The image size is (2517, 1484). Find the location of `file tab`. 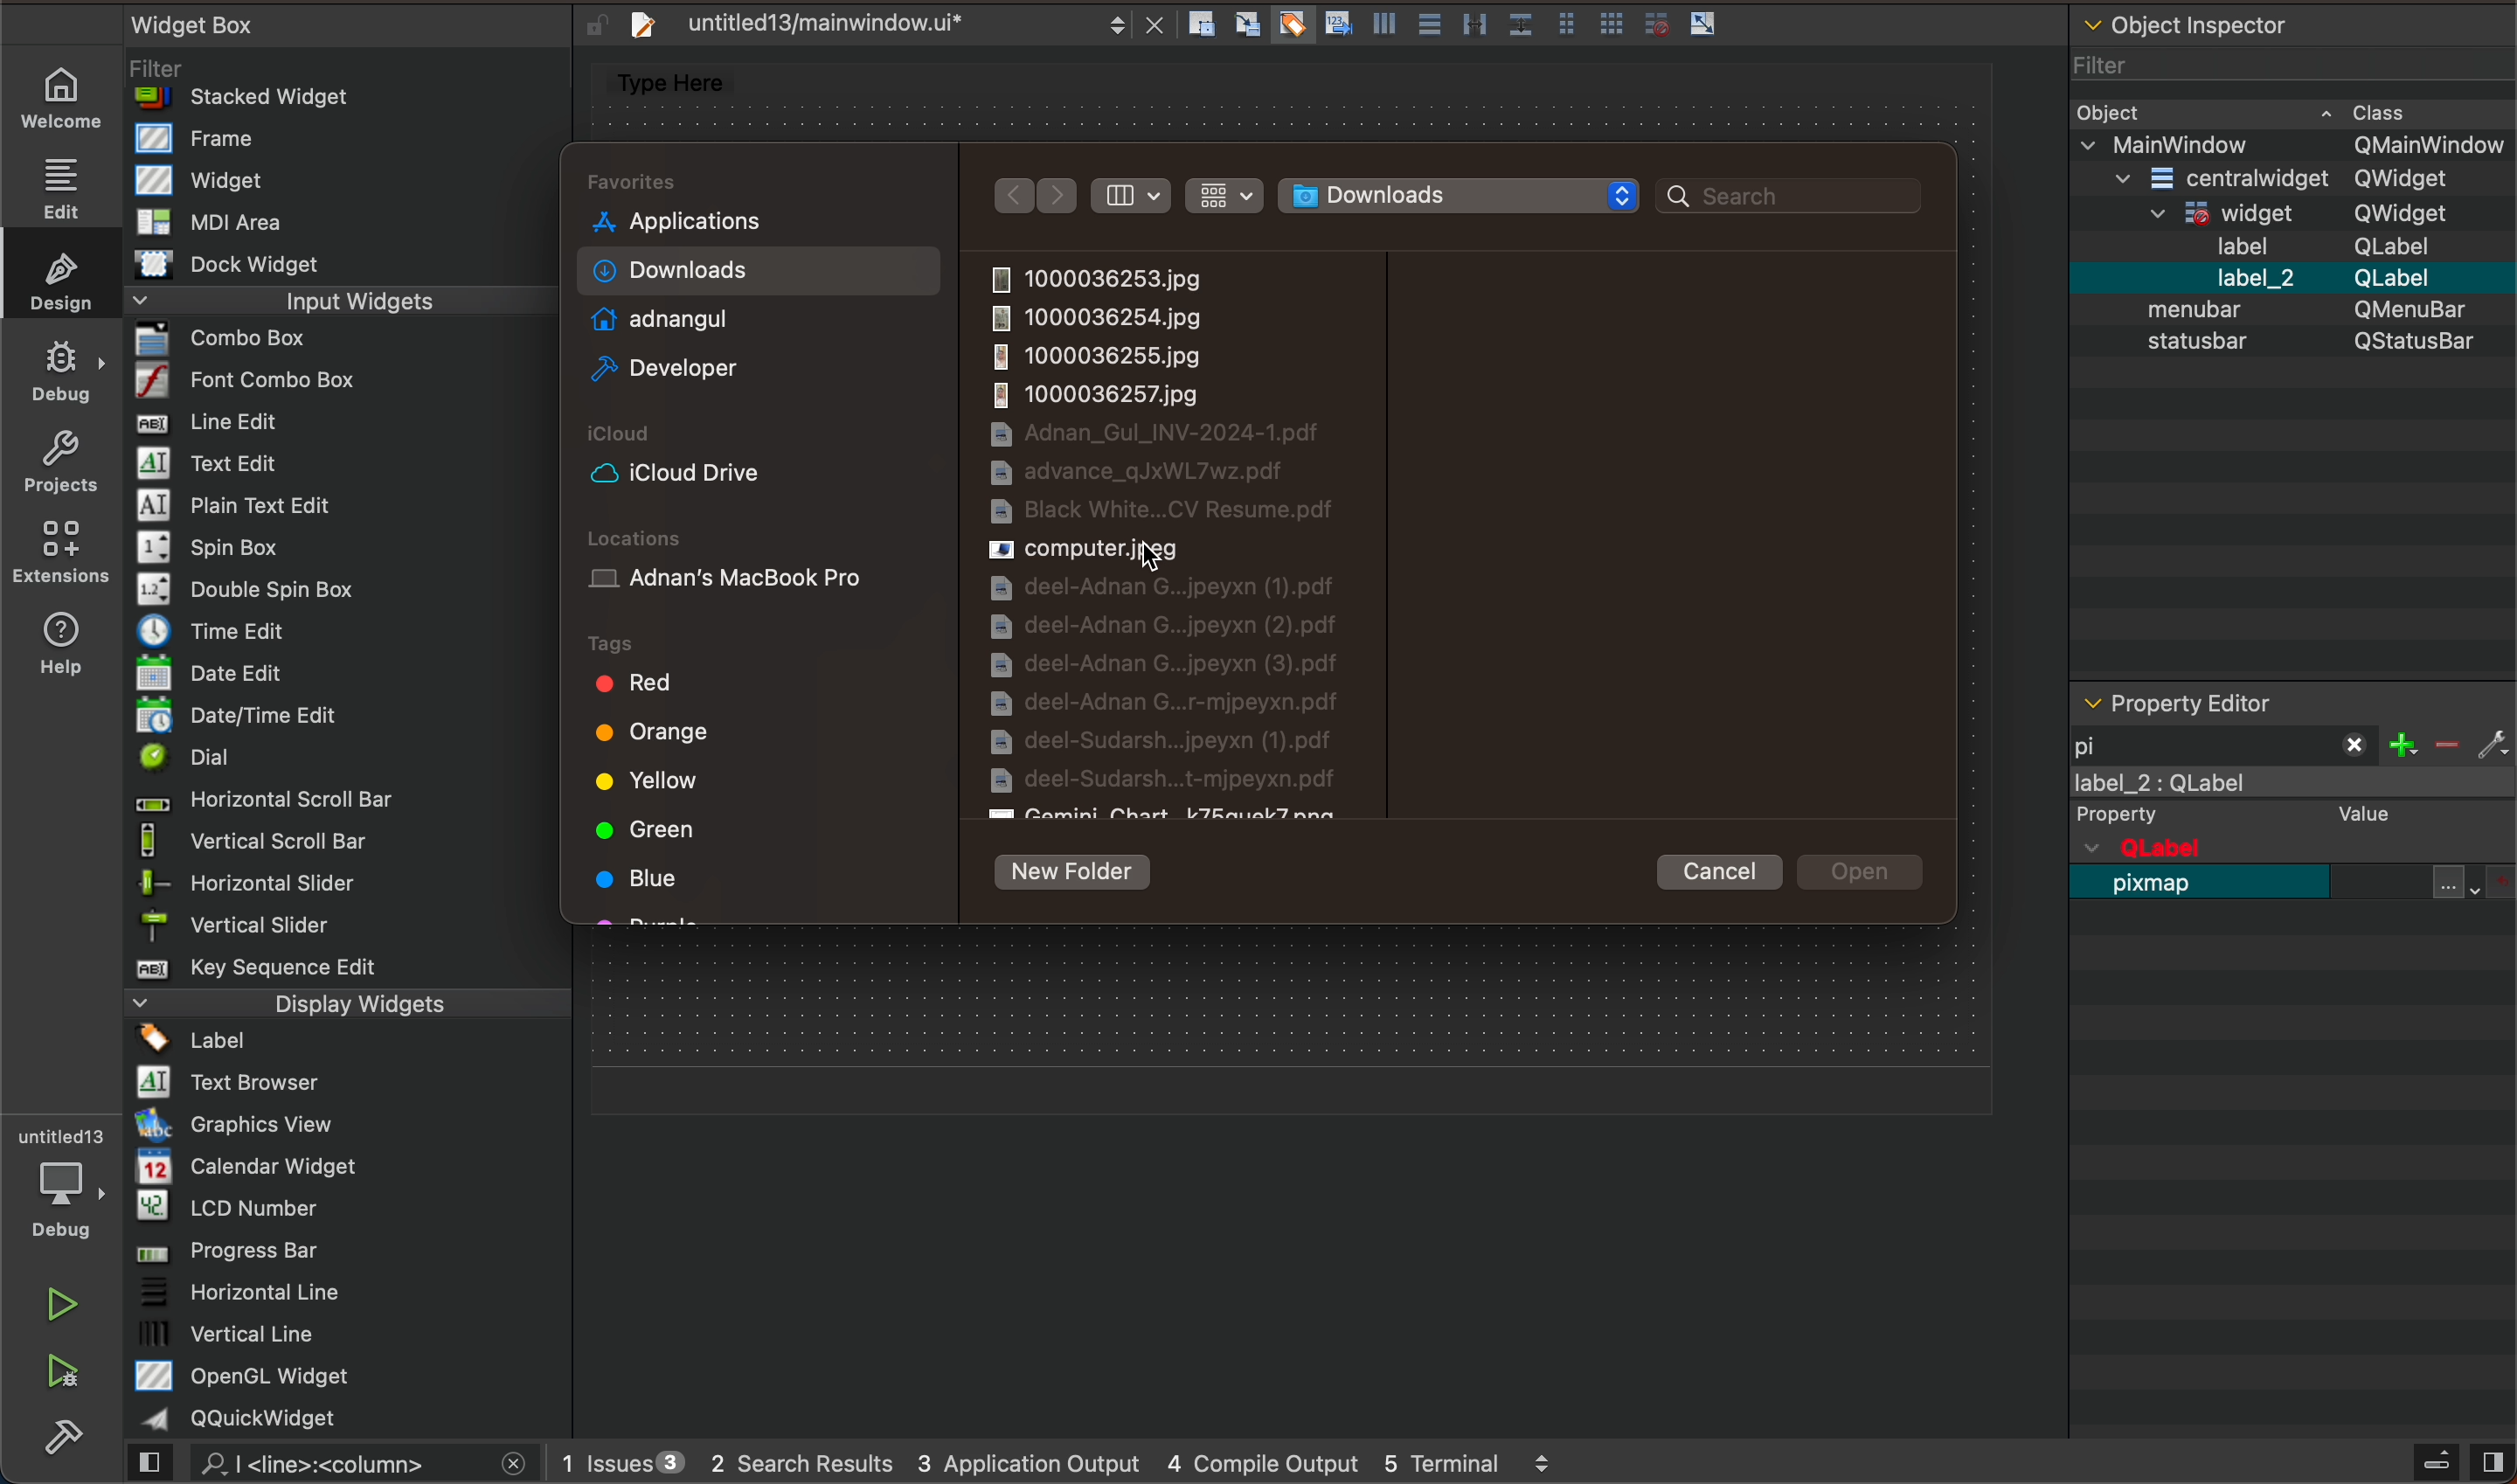

file tab is located at coordinates (889, 29).